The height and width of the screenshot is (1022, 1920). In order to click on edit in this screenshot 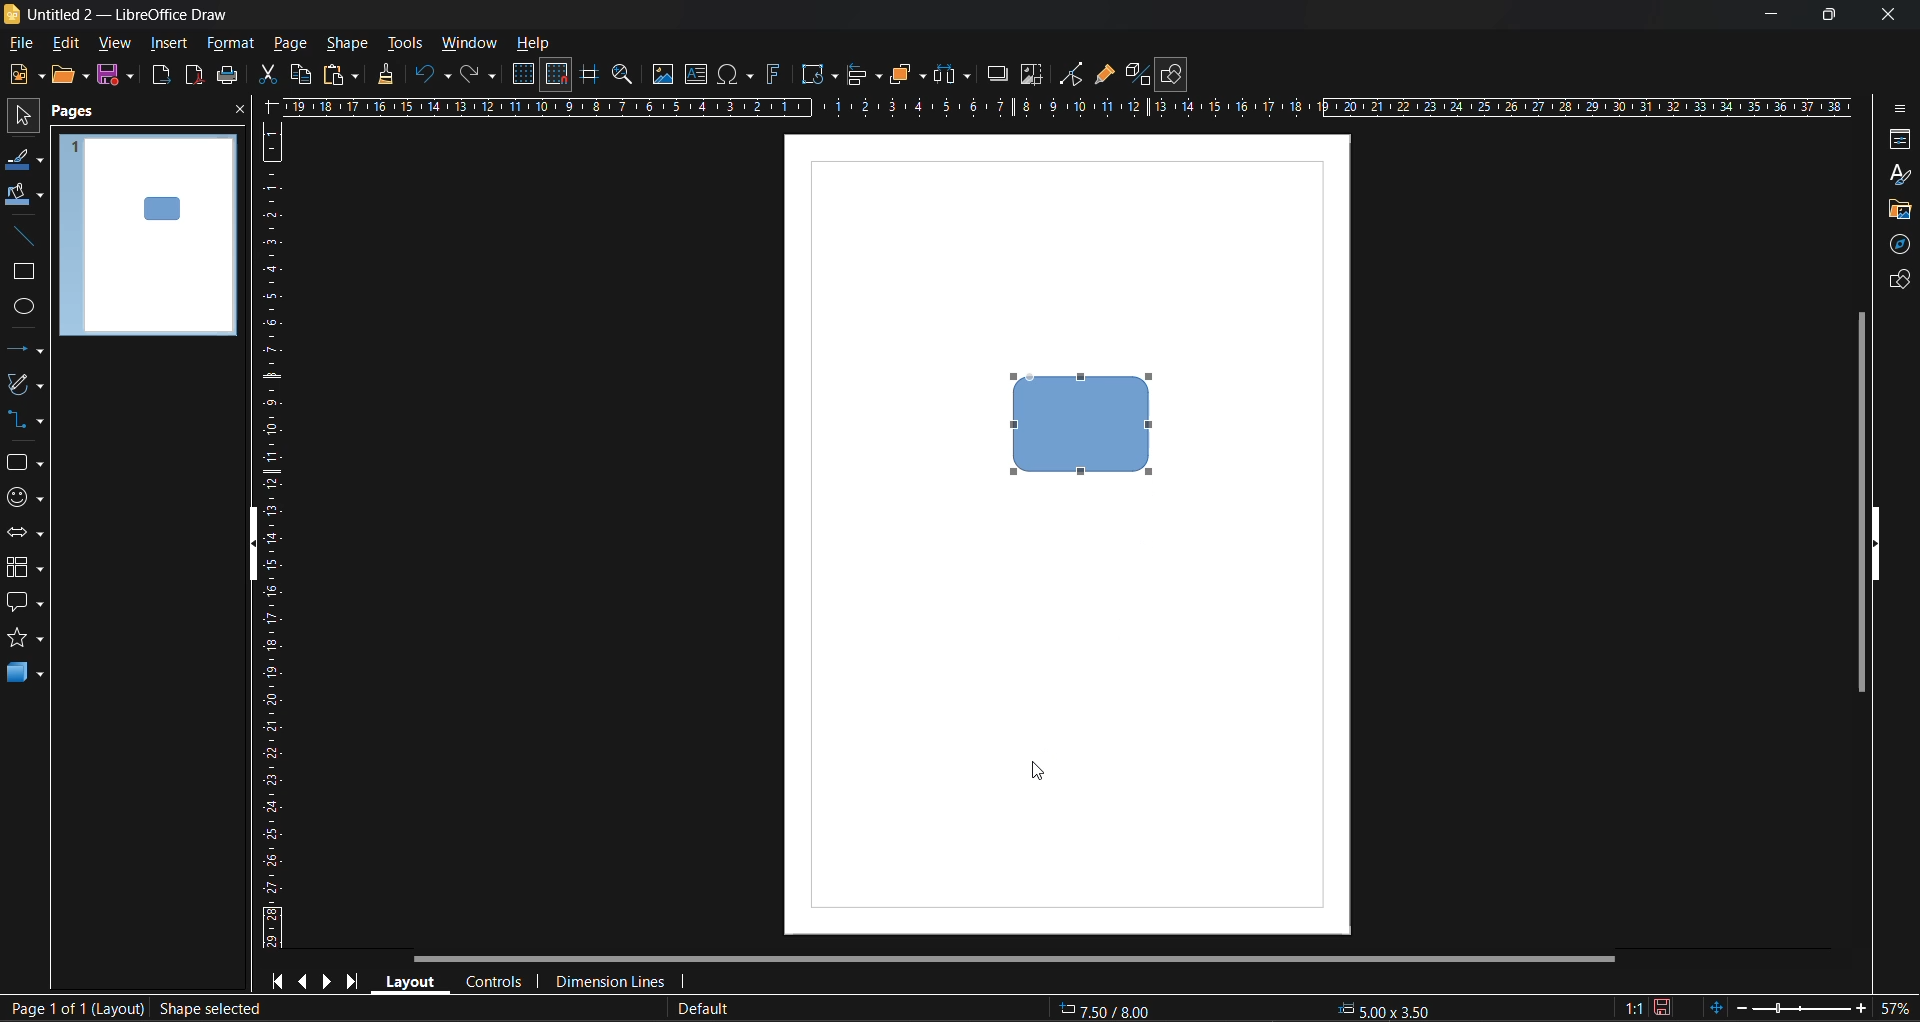, I will do `click(70, 44)`.